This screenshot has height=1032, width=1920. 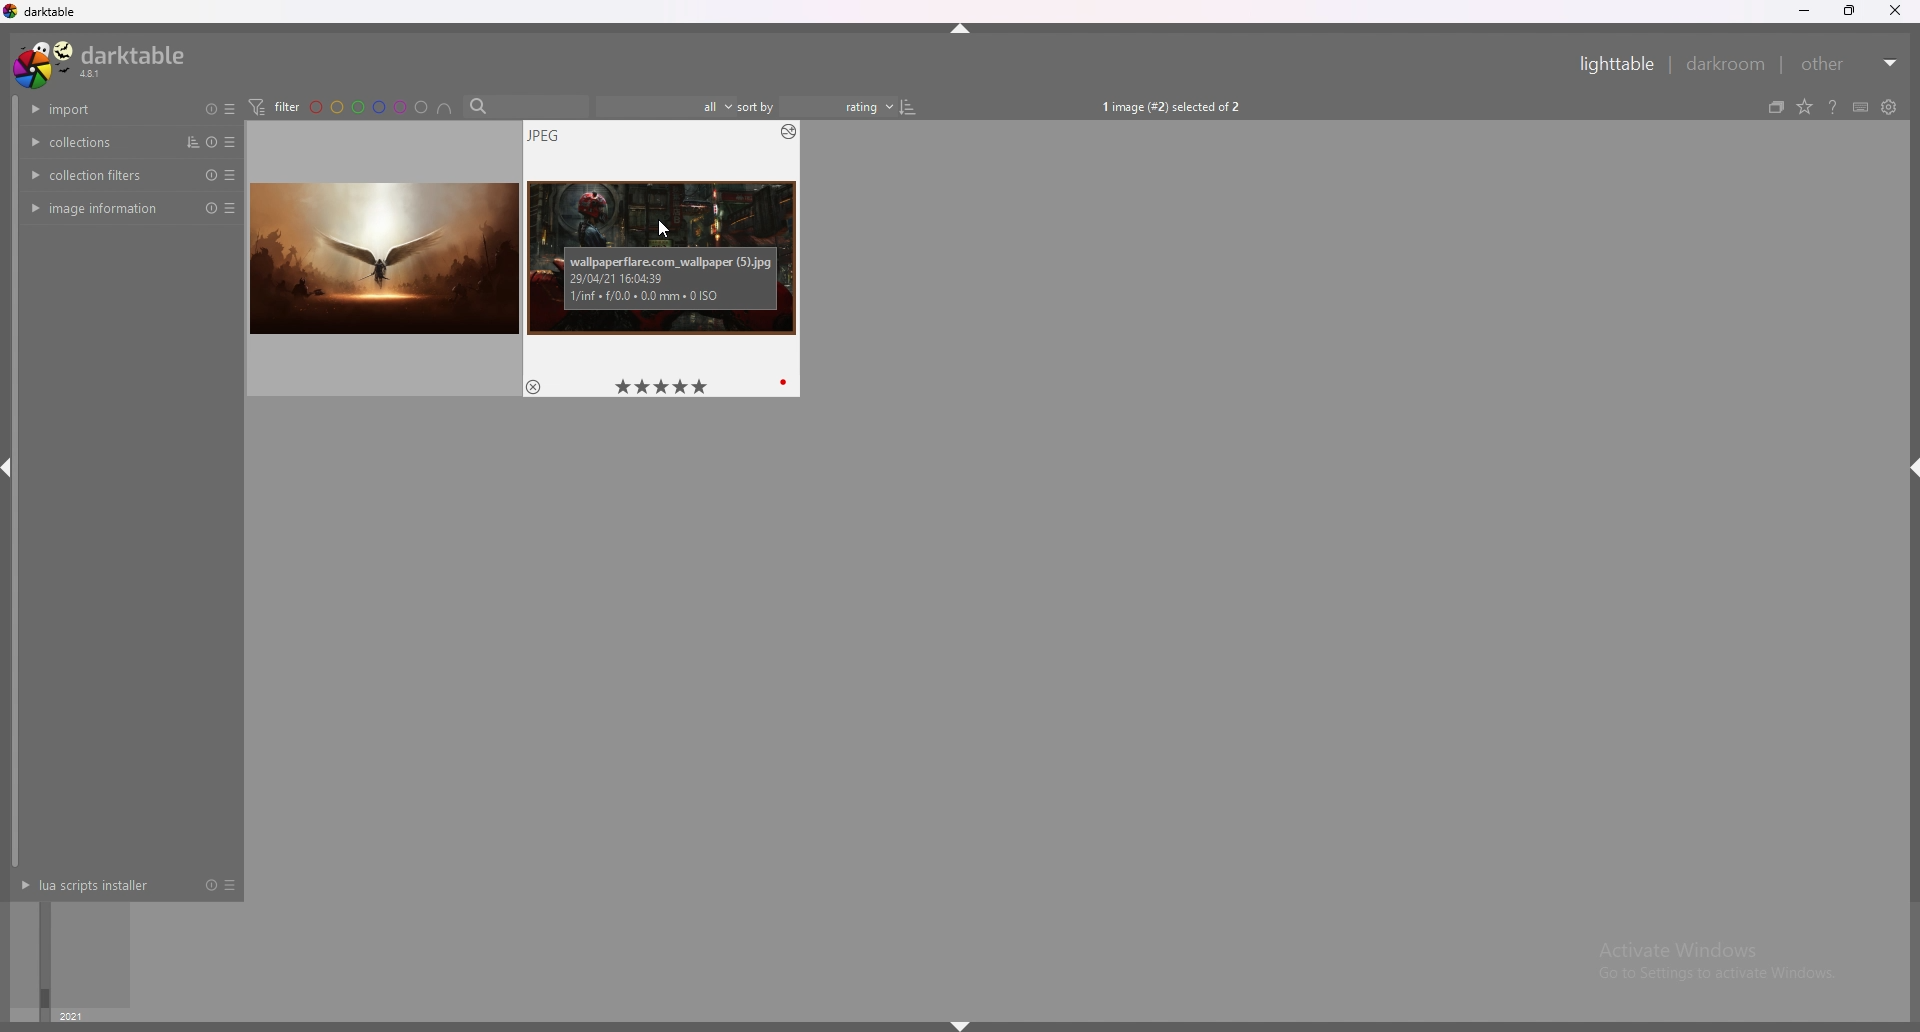 What do you see at coordinates (786, 132) in the screenshot?
I see `options` at bounding box center [786, 132].